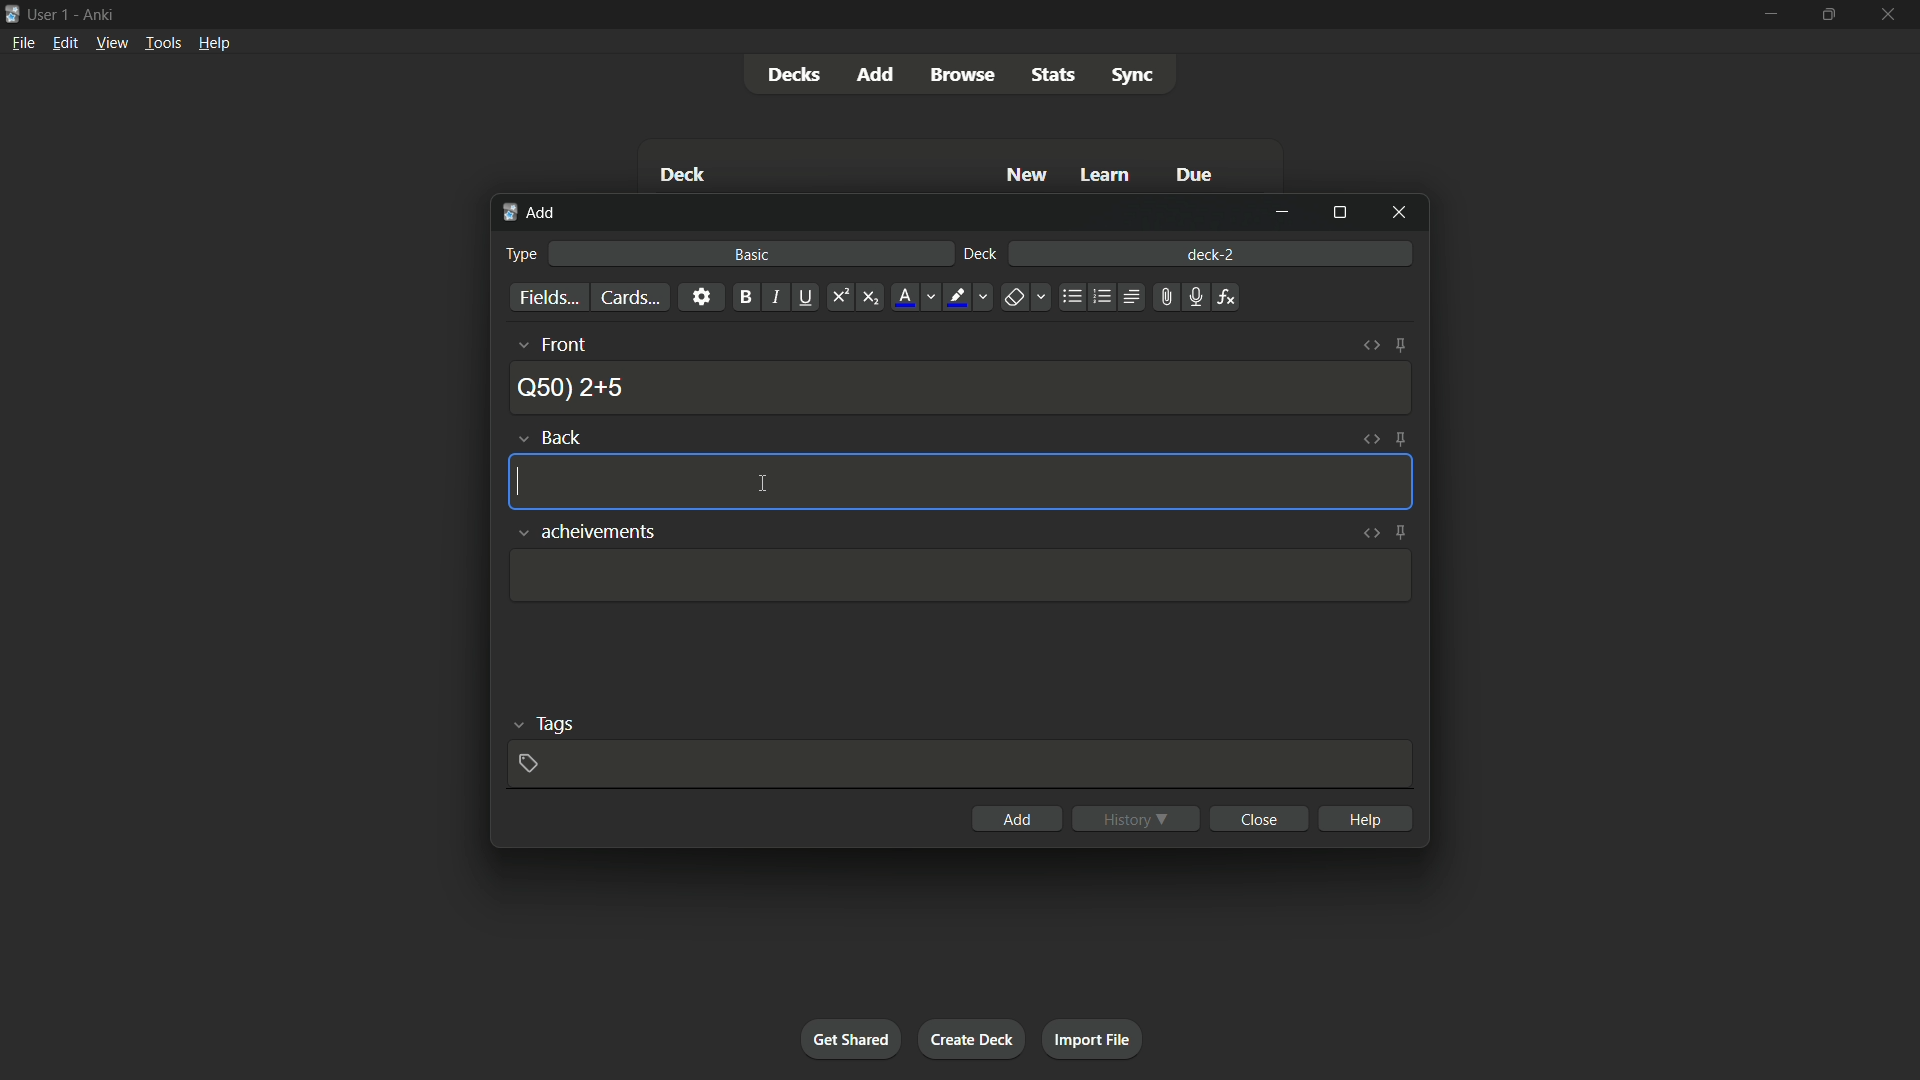  I want to click on toggle sticky, so click(1400, 347).